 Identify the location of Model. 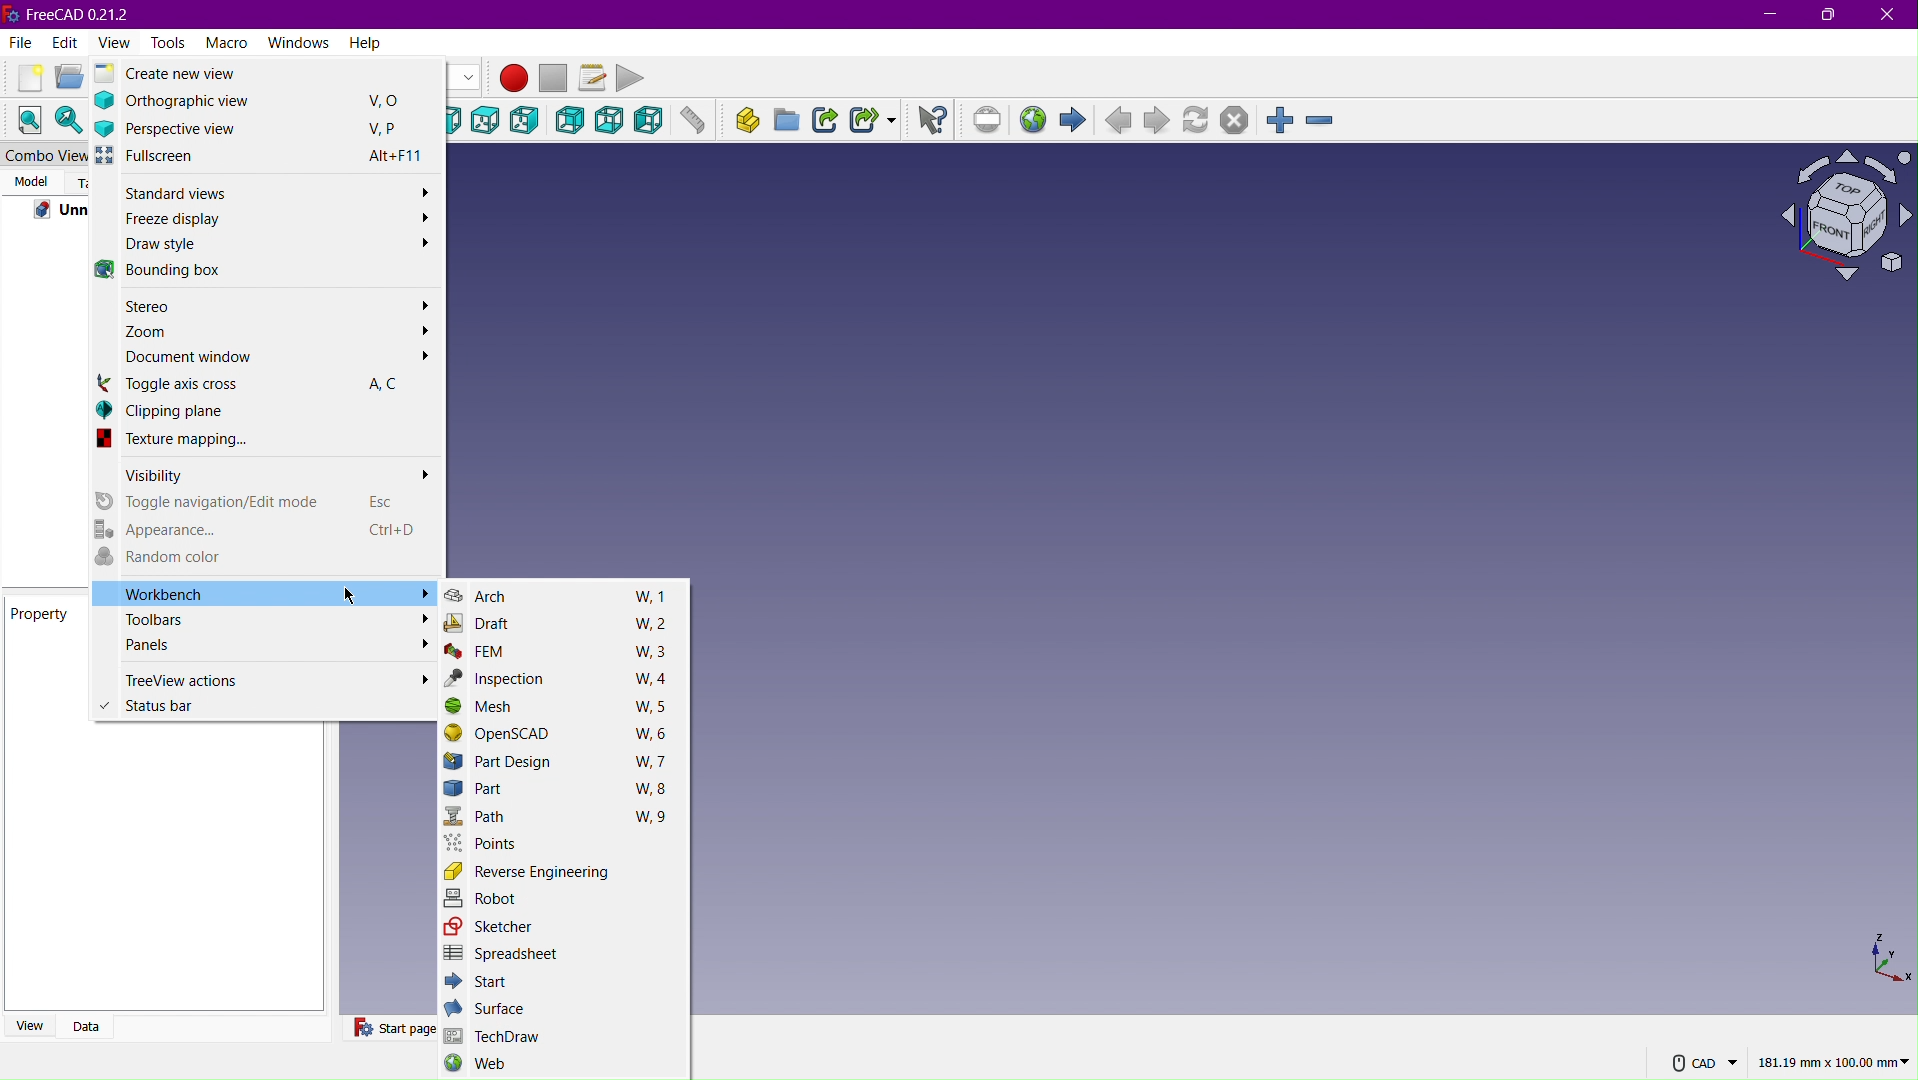
(31, 184).